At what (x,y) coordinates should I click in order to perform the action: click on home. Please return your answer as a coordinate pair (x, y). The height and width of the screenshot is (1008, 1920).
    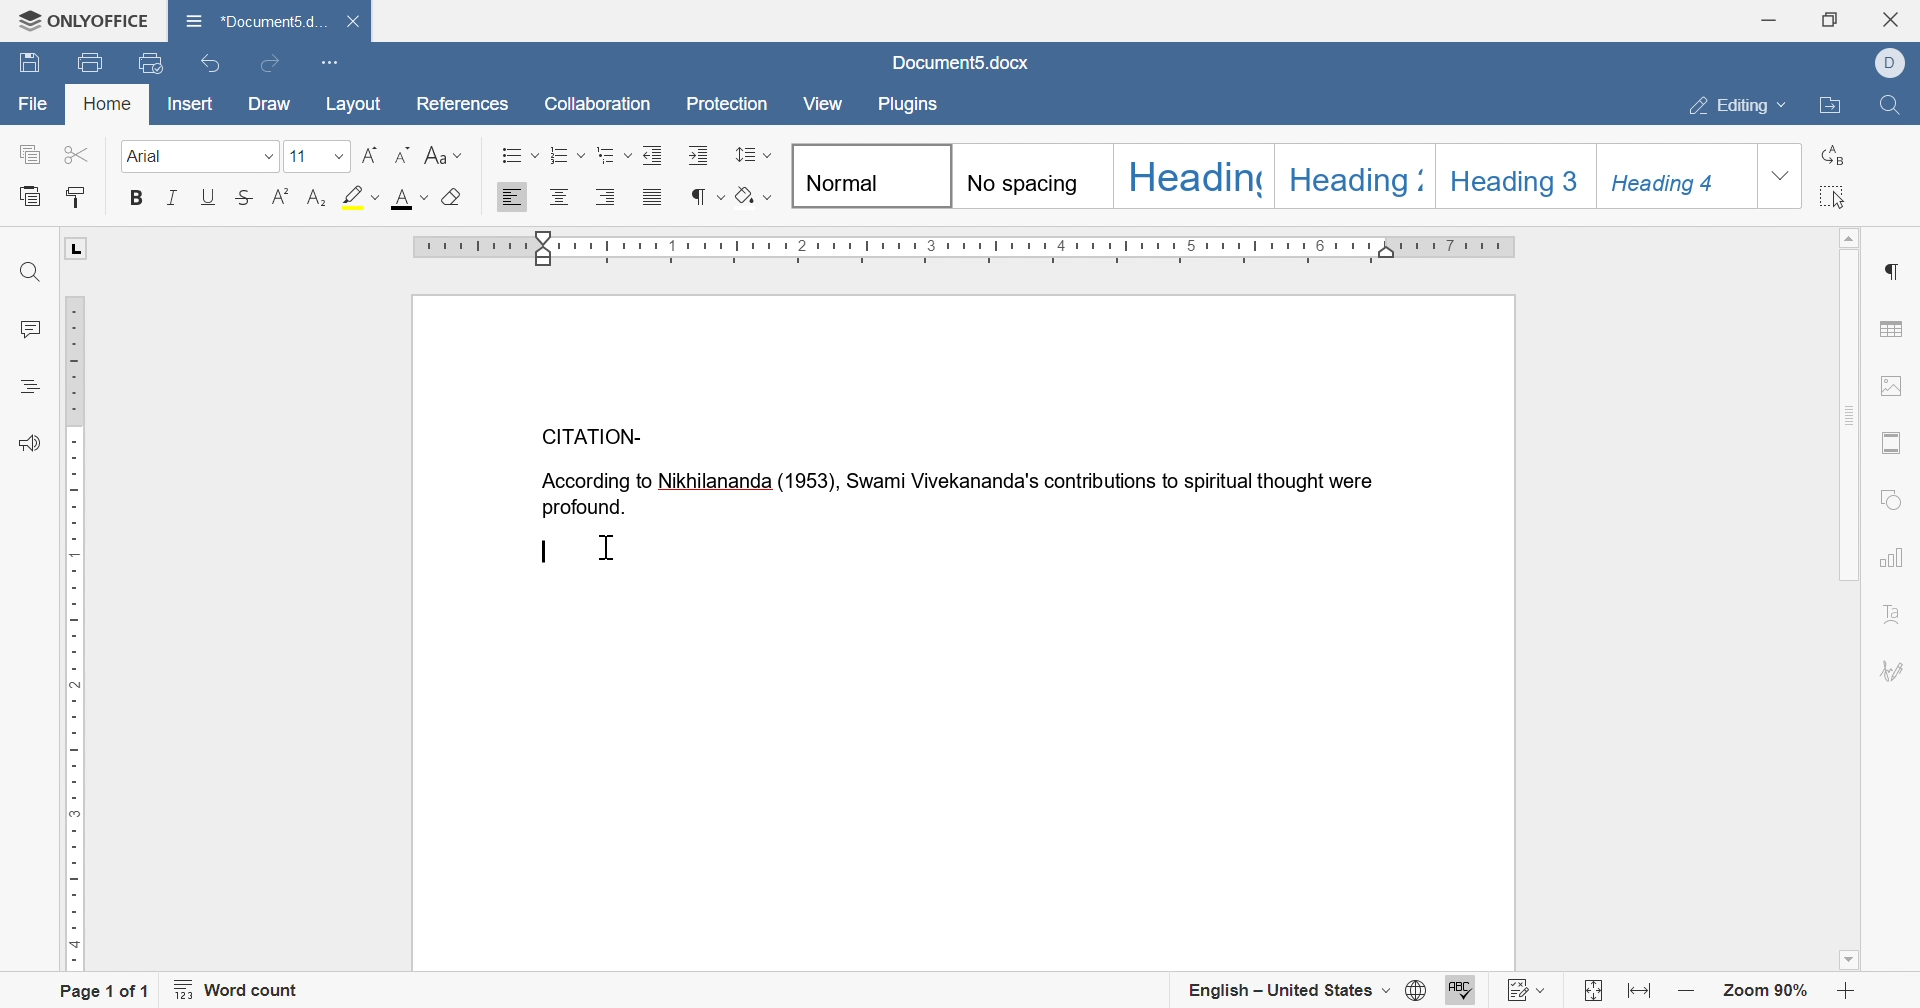
    Looking at the image, I should click on (102, 104).